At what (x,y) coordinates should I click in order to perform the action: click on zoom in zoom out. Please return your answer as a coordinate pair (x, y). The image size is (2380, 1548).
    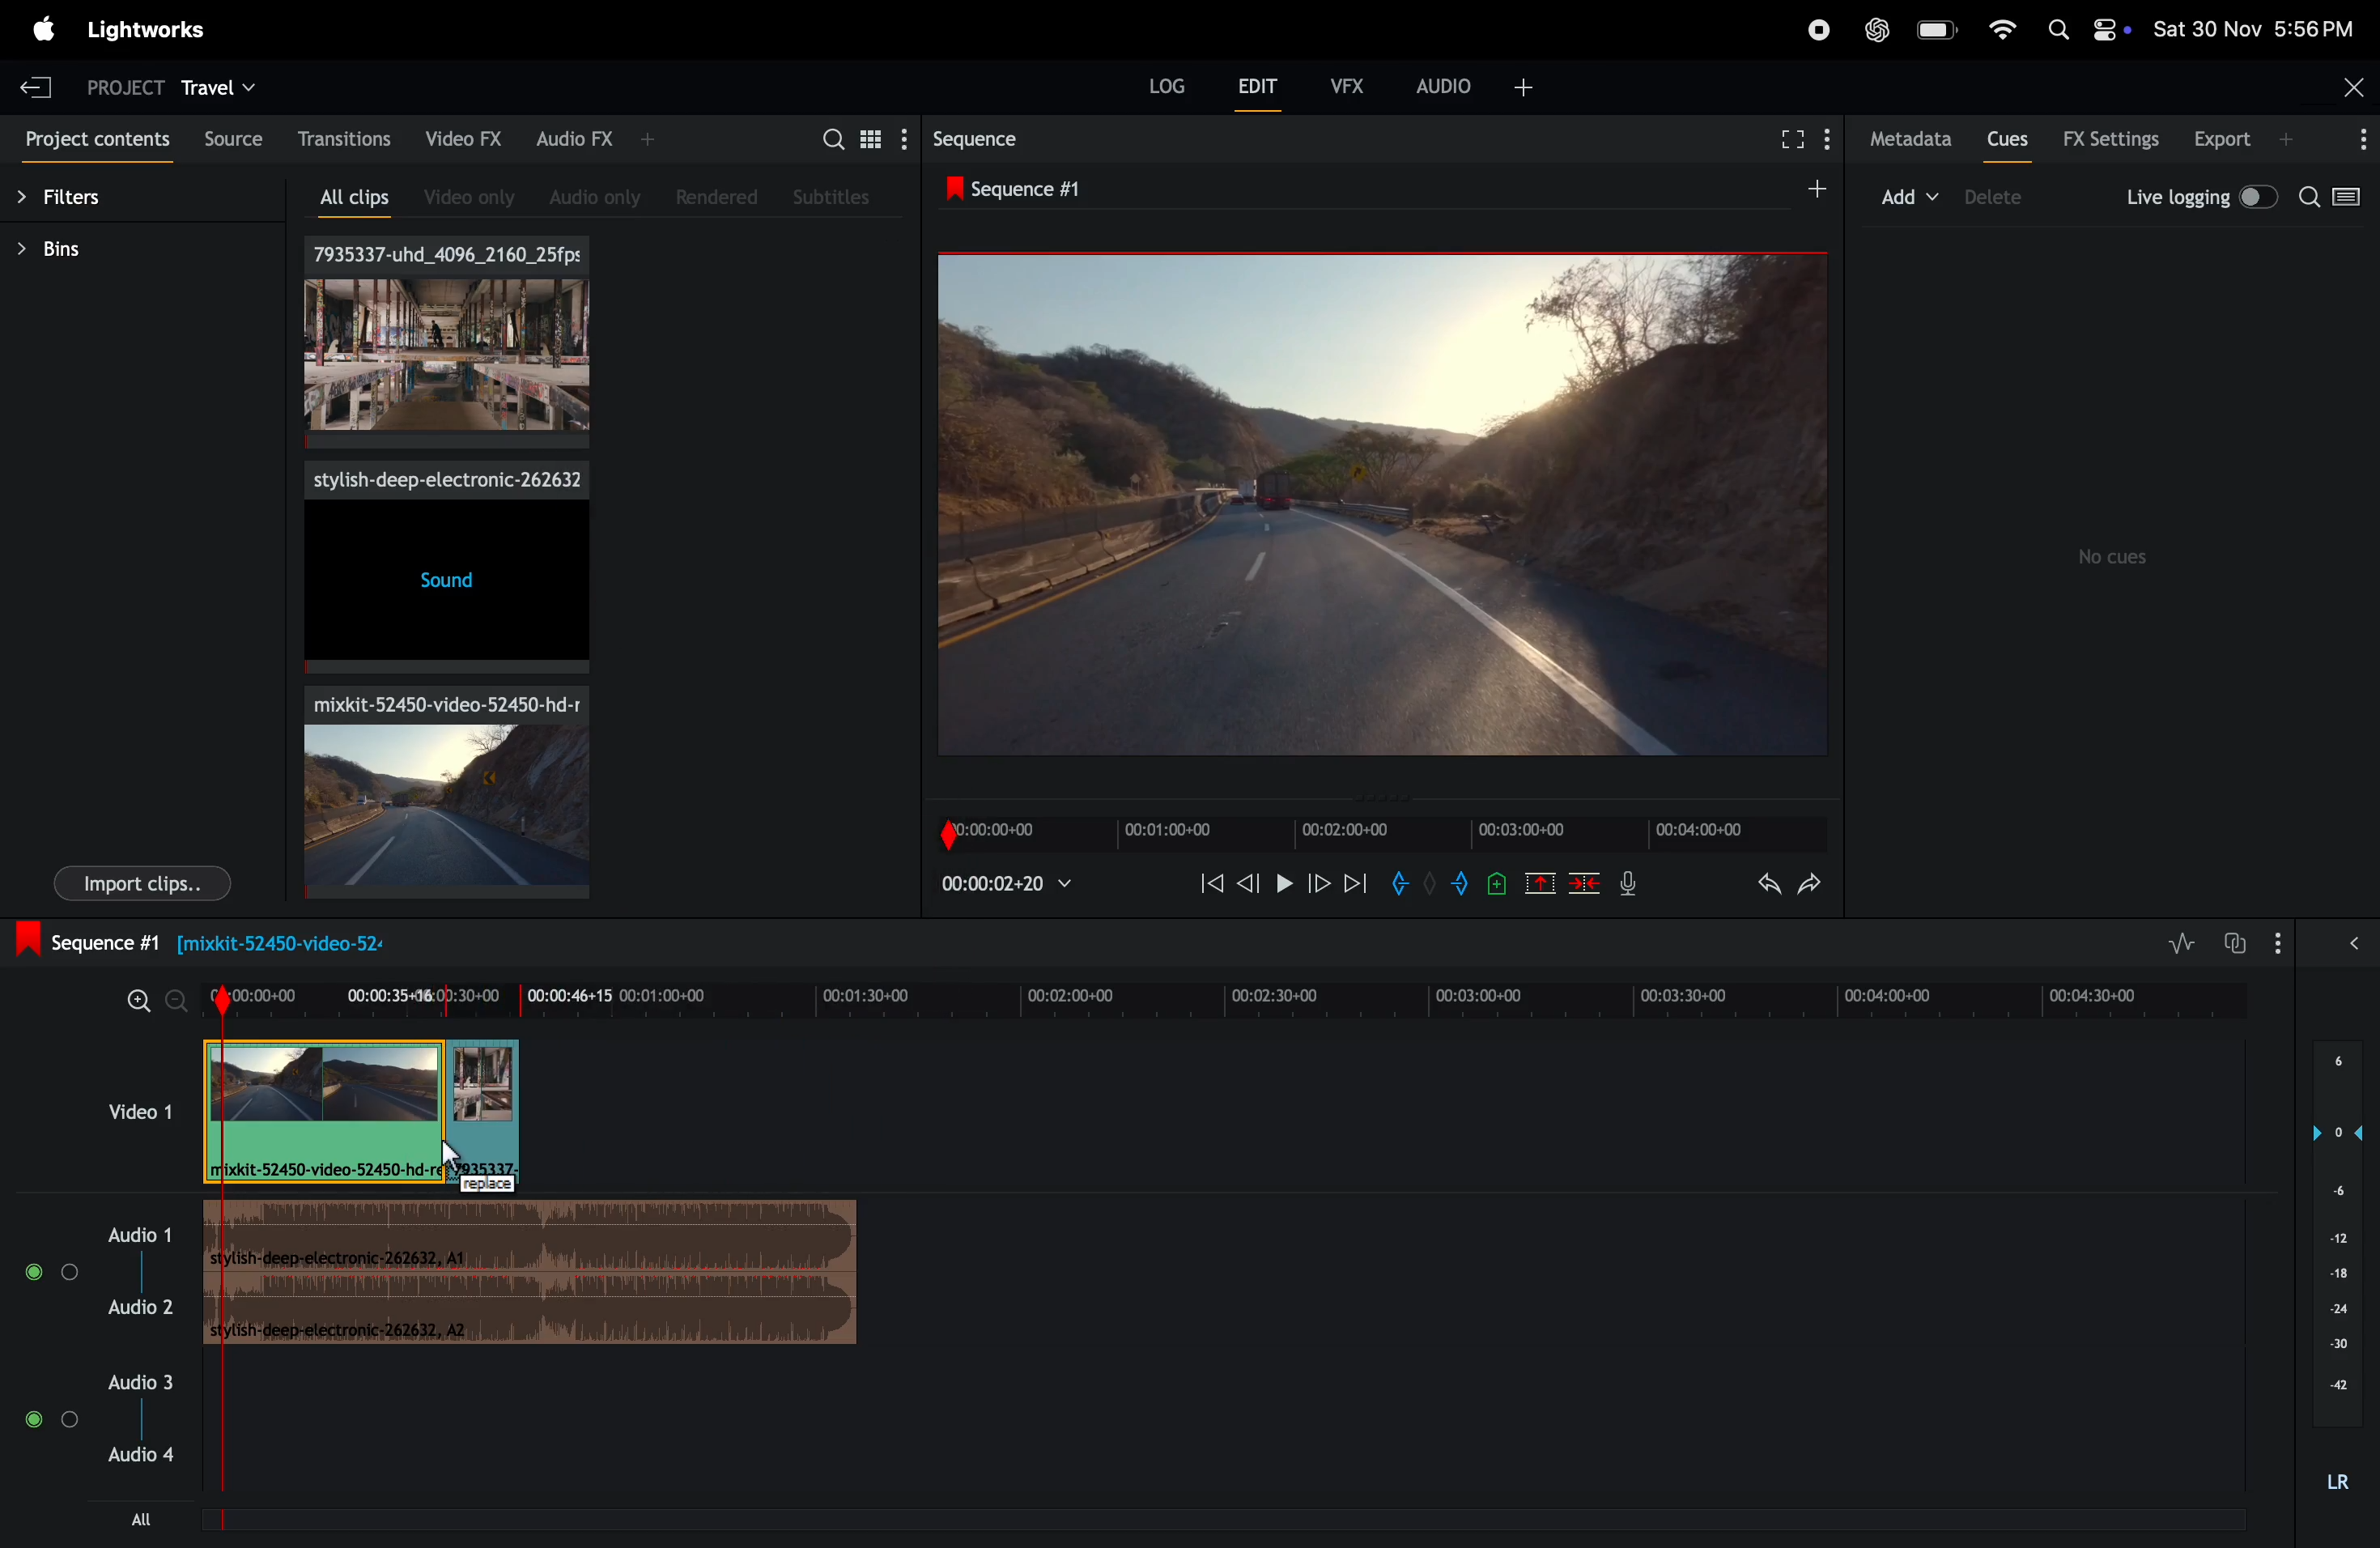
    Looking at the image, I should click on (143, 1000).